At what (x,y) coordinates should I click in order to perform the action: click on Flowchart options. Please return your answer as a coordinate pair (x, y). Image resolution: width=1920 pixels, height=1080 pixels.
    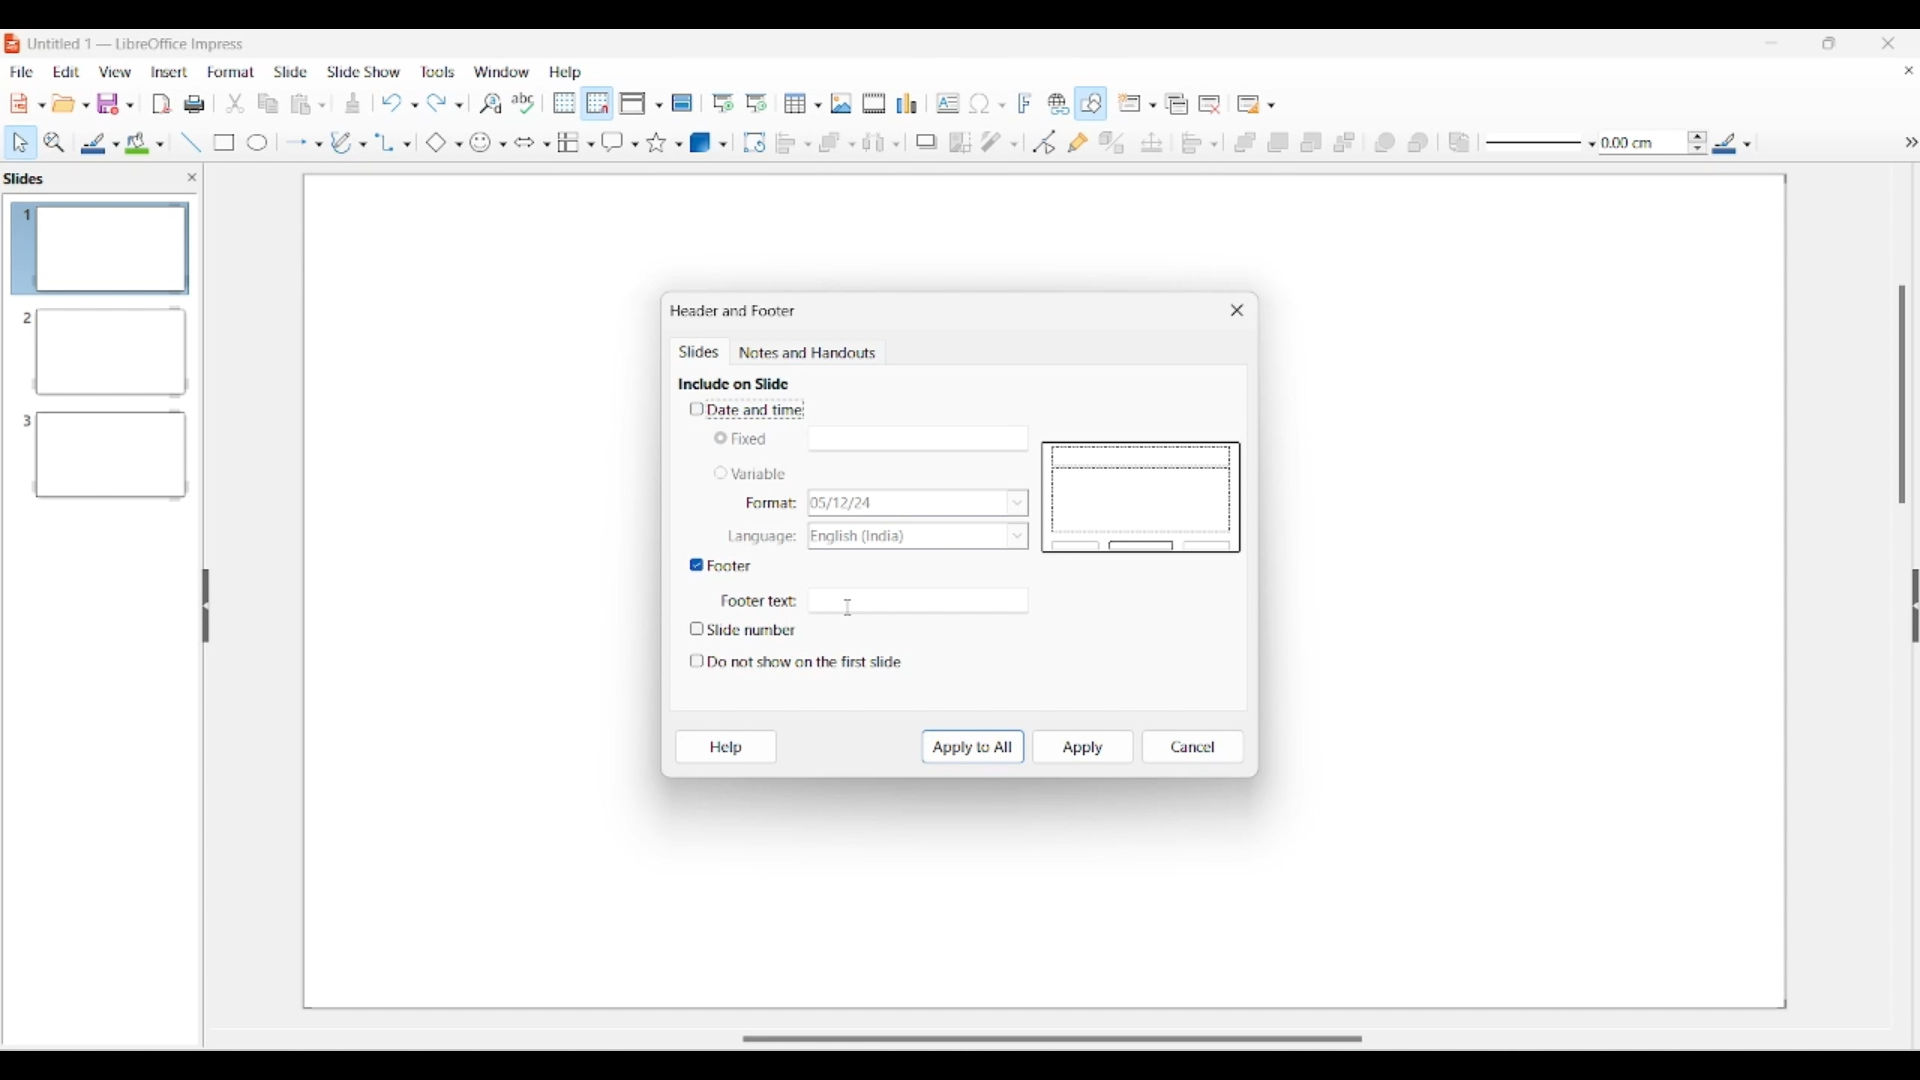
    Looking at the image, I should click on (575, 142).